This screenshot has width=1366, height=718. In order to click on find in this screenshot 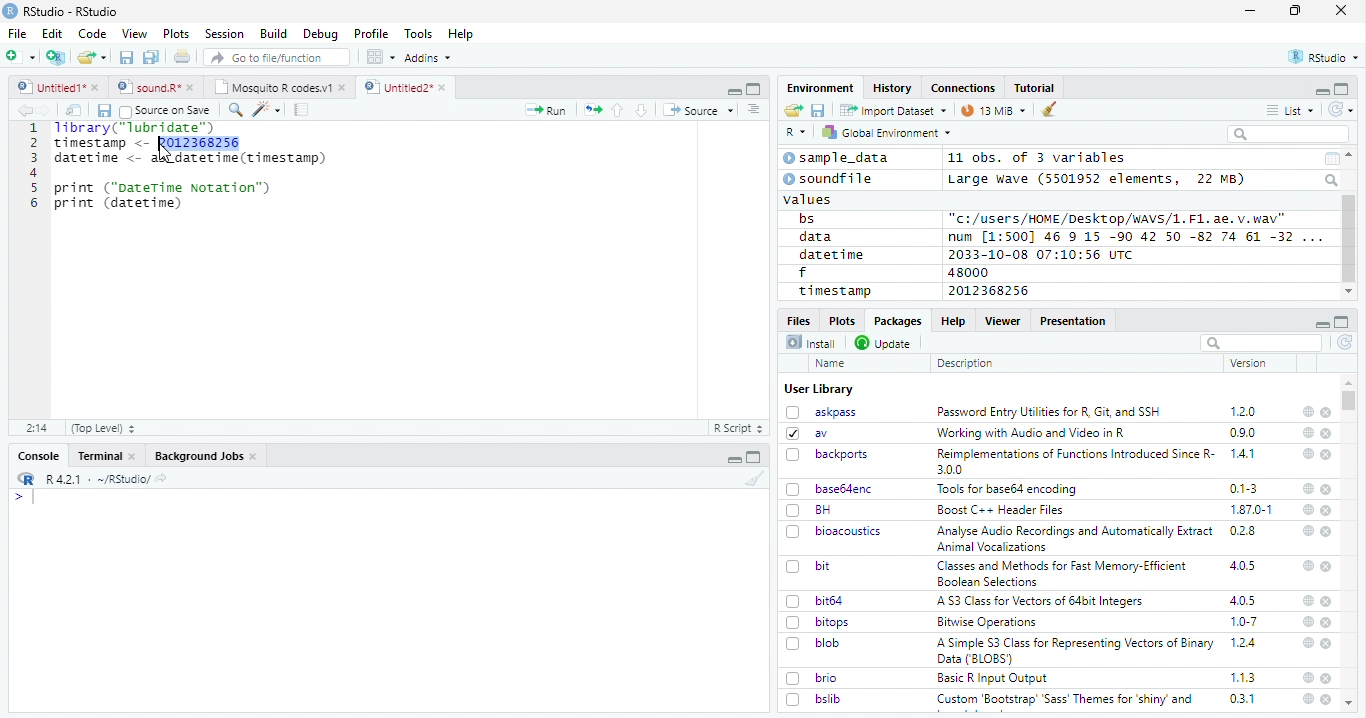, I will do `click(233, 108)`.